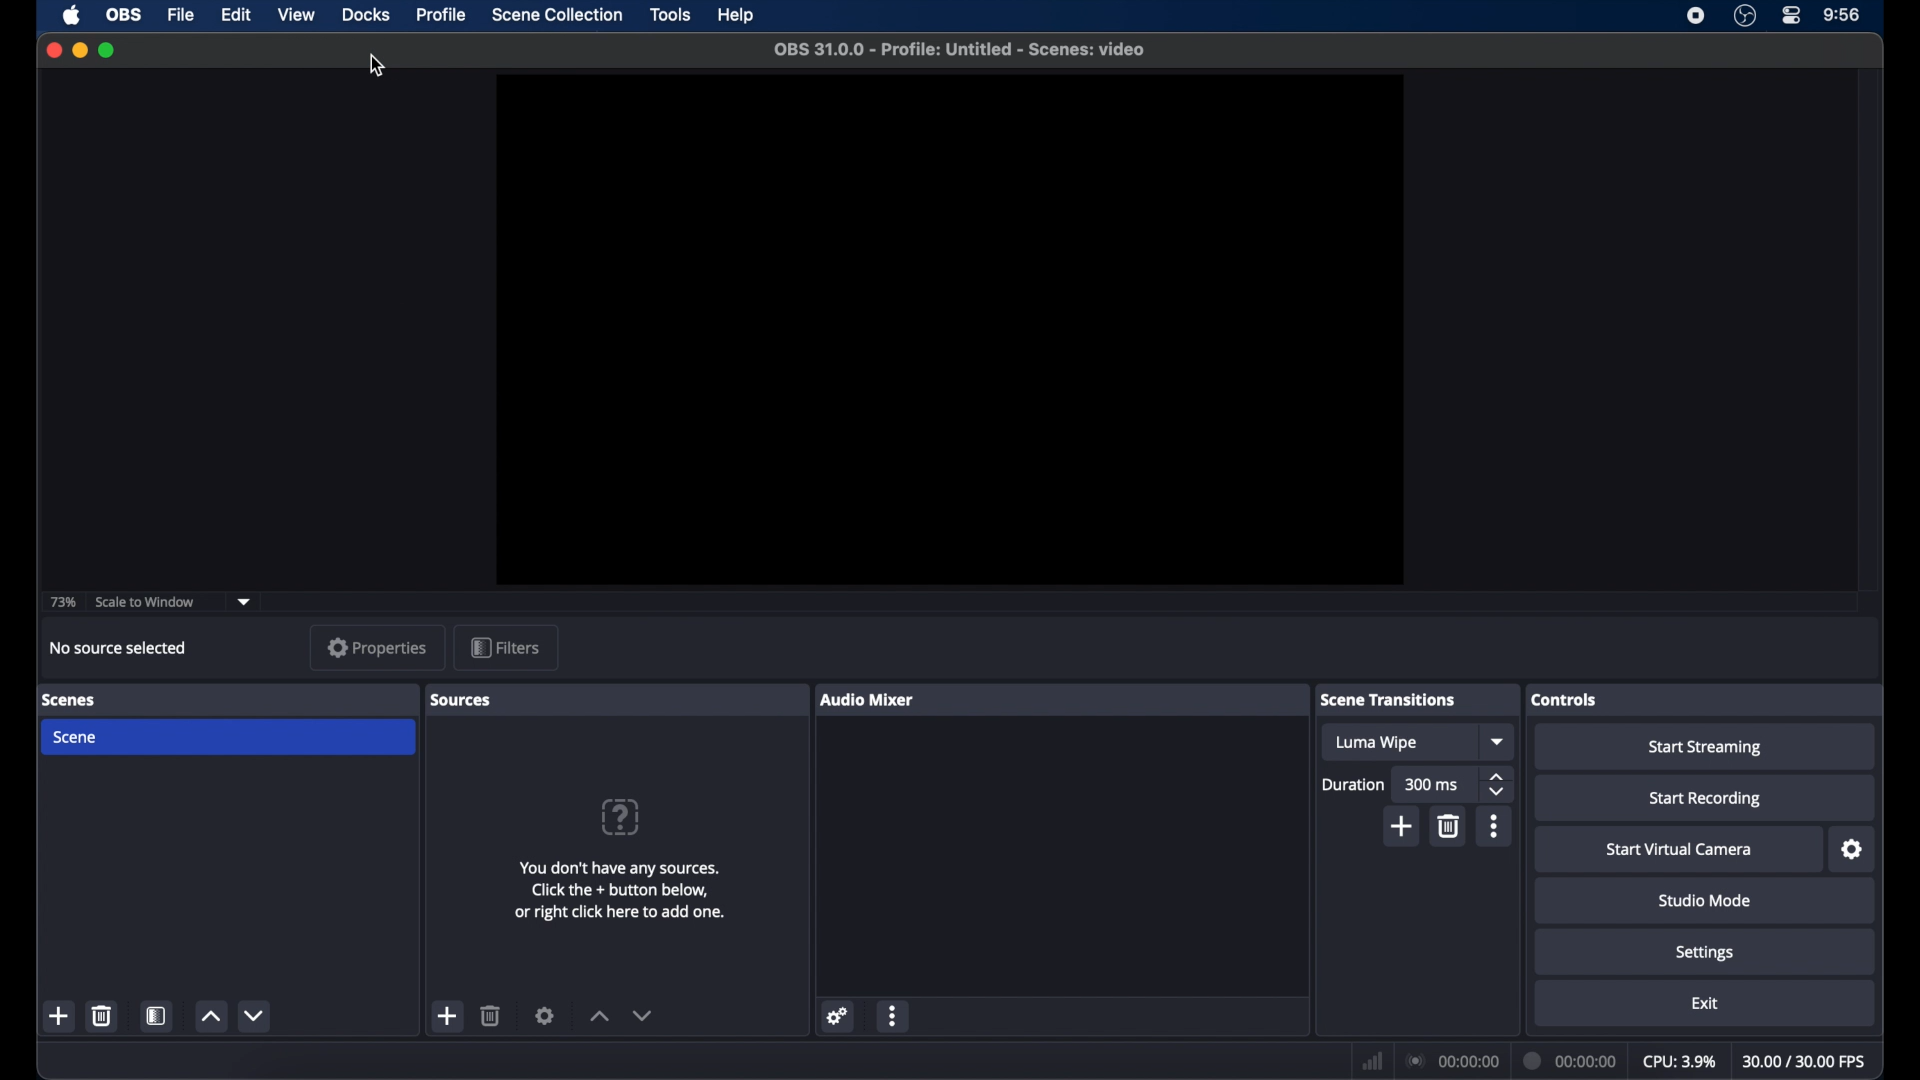  What do you see at coordinates (642, 1014) in the screenshot?
I see `decrement` at bounding box center [642, 1014].